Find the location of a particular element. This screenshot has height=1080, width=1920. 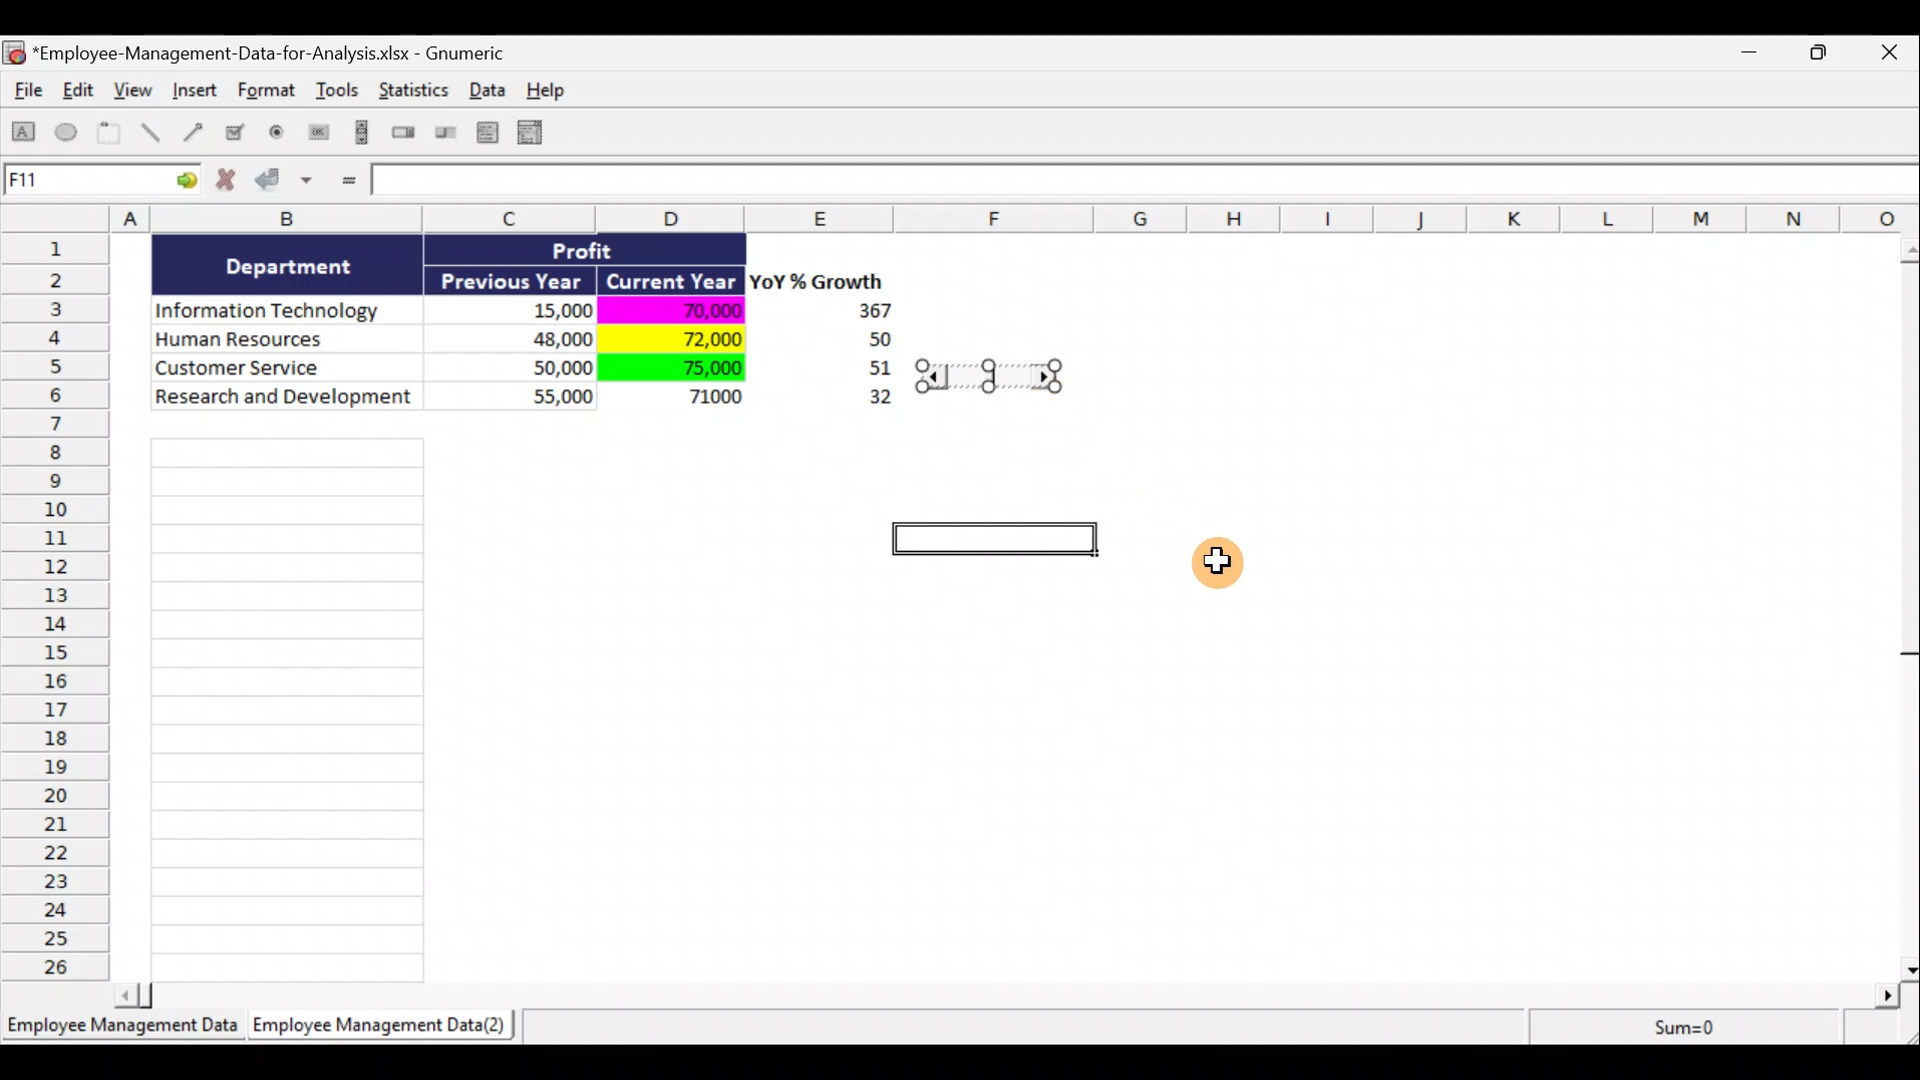

Create an arrow object is located at coordinates (193, 131).